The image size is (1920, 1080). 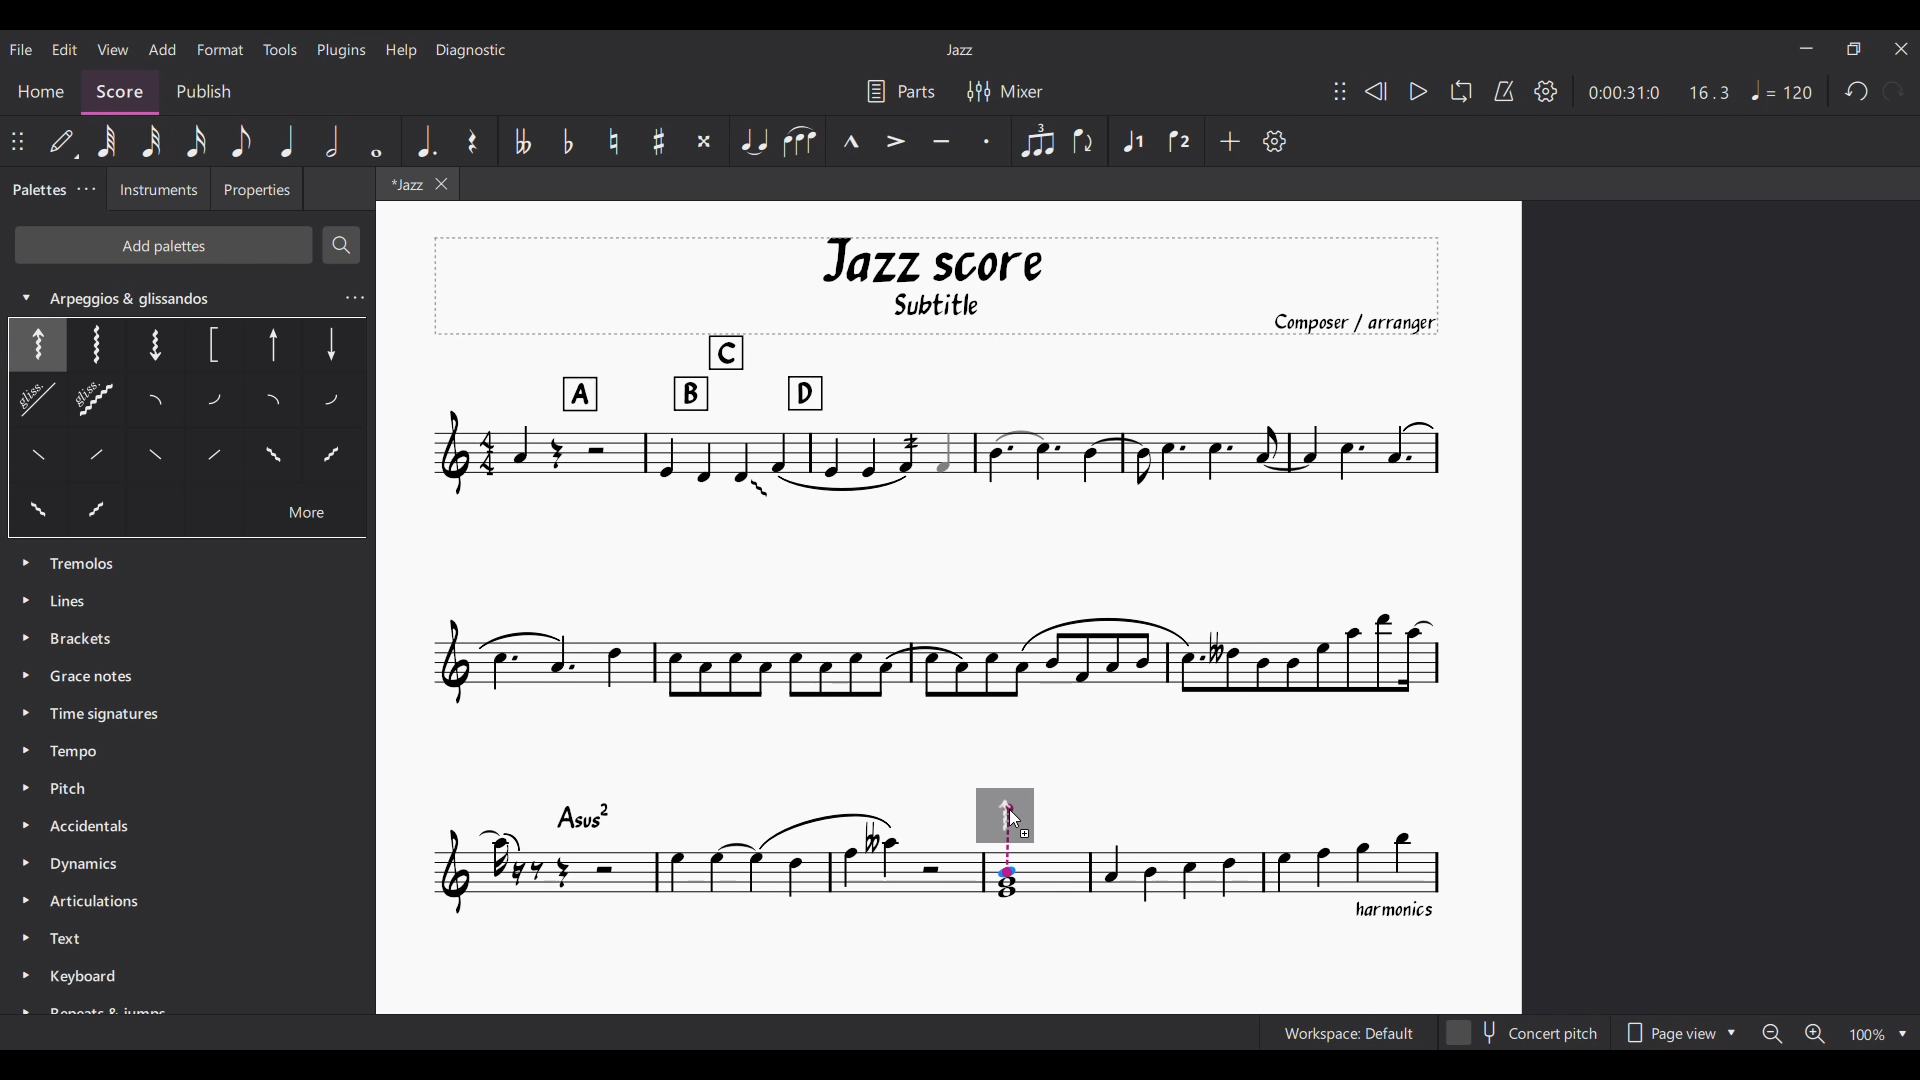 I want to click on , so click(x=95, y=397).